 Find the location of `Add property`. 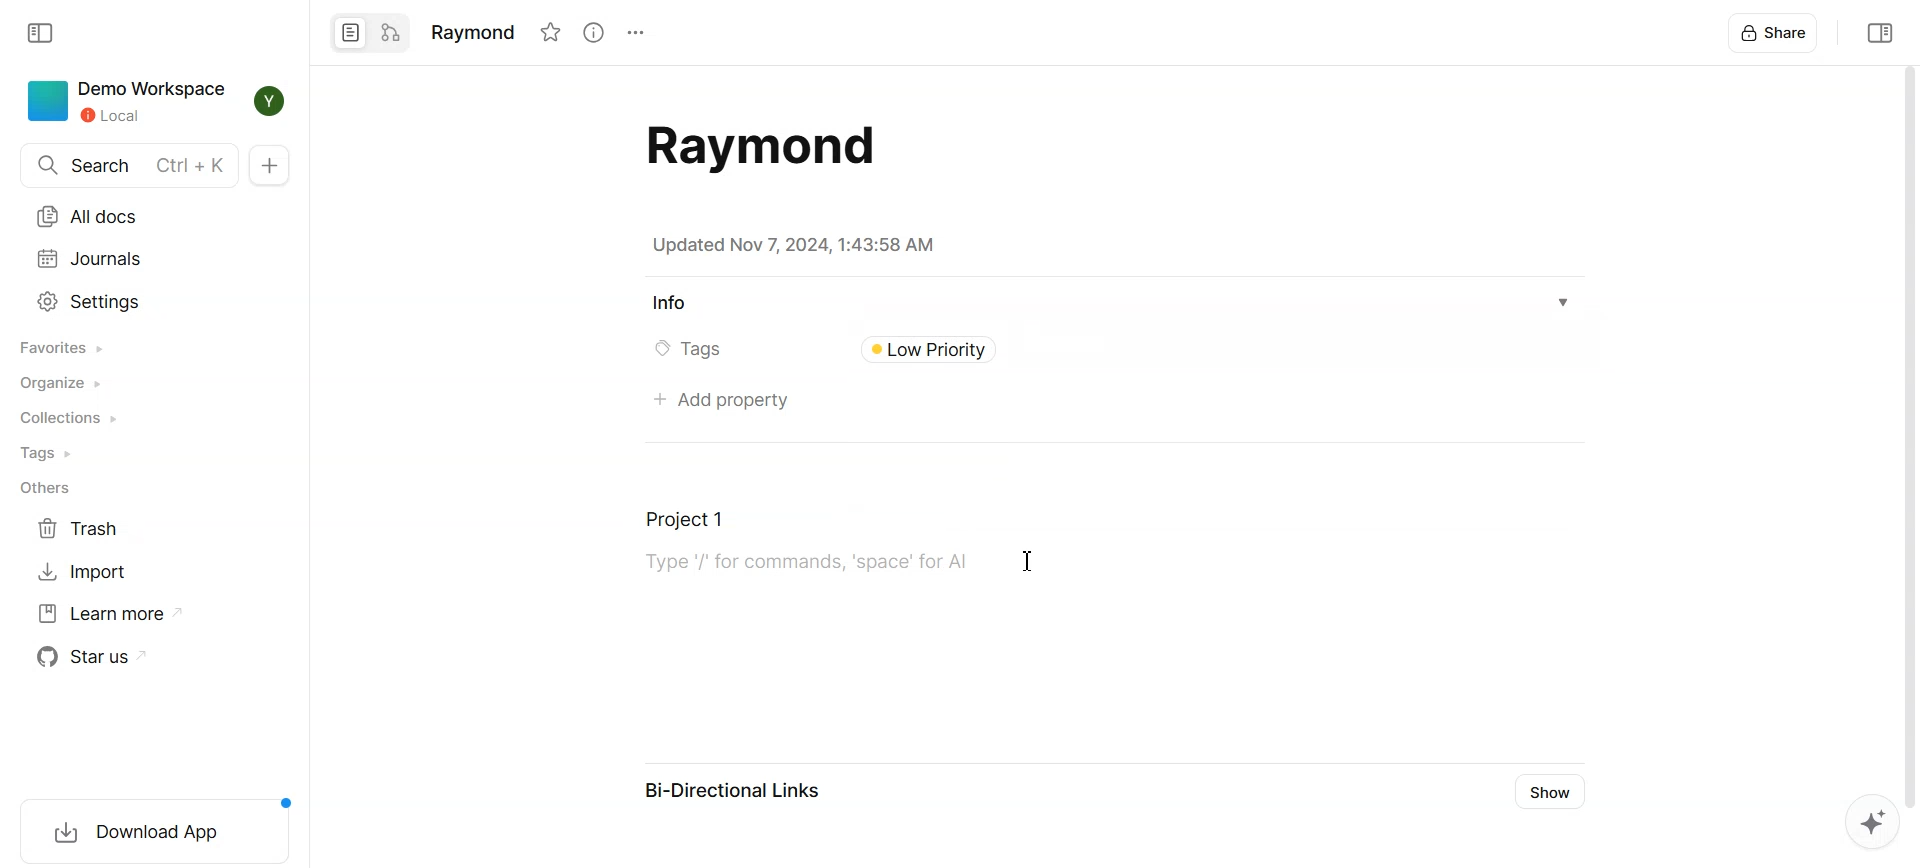

Add property is located at coordinates (719, 402).